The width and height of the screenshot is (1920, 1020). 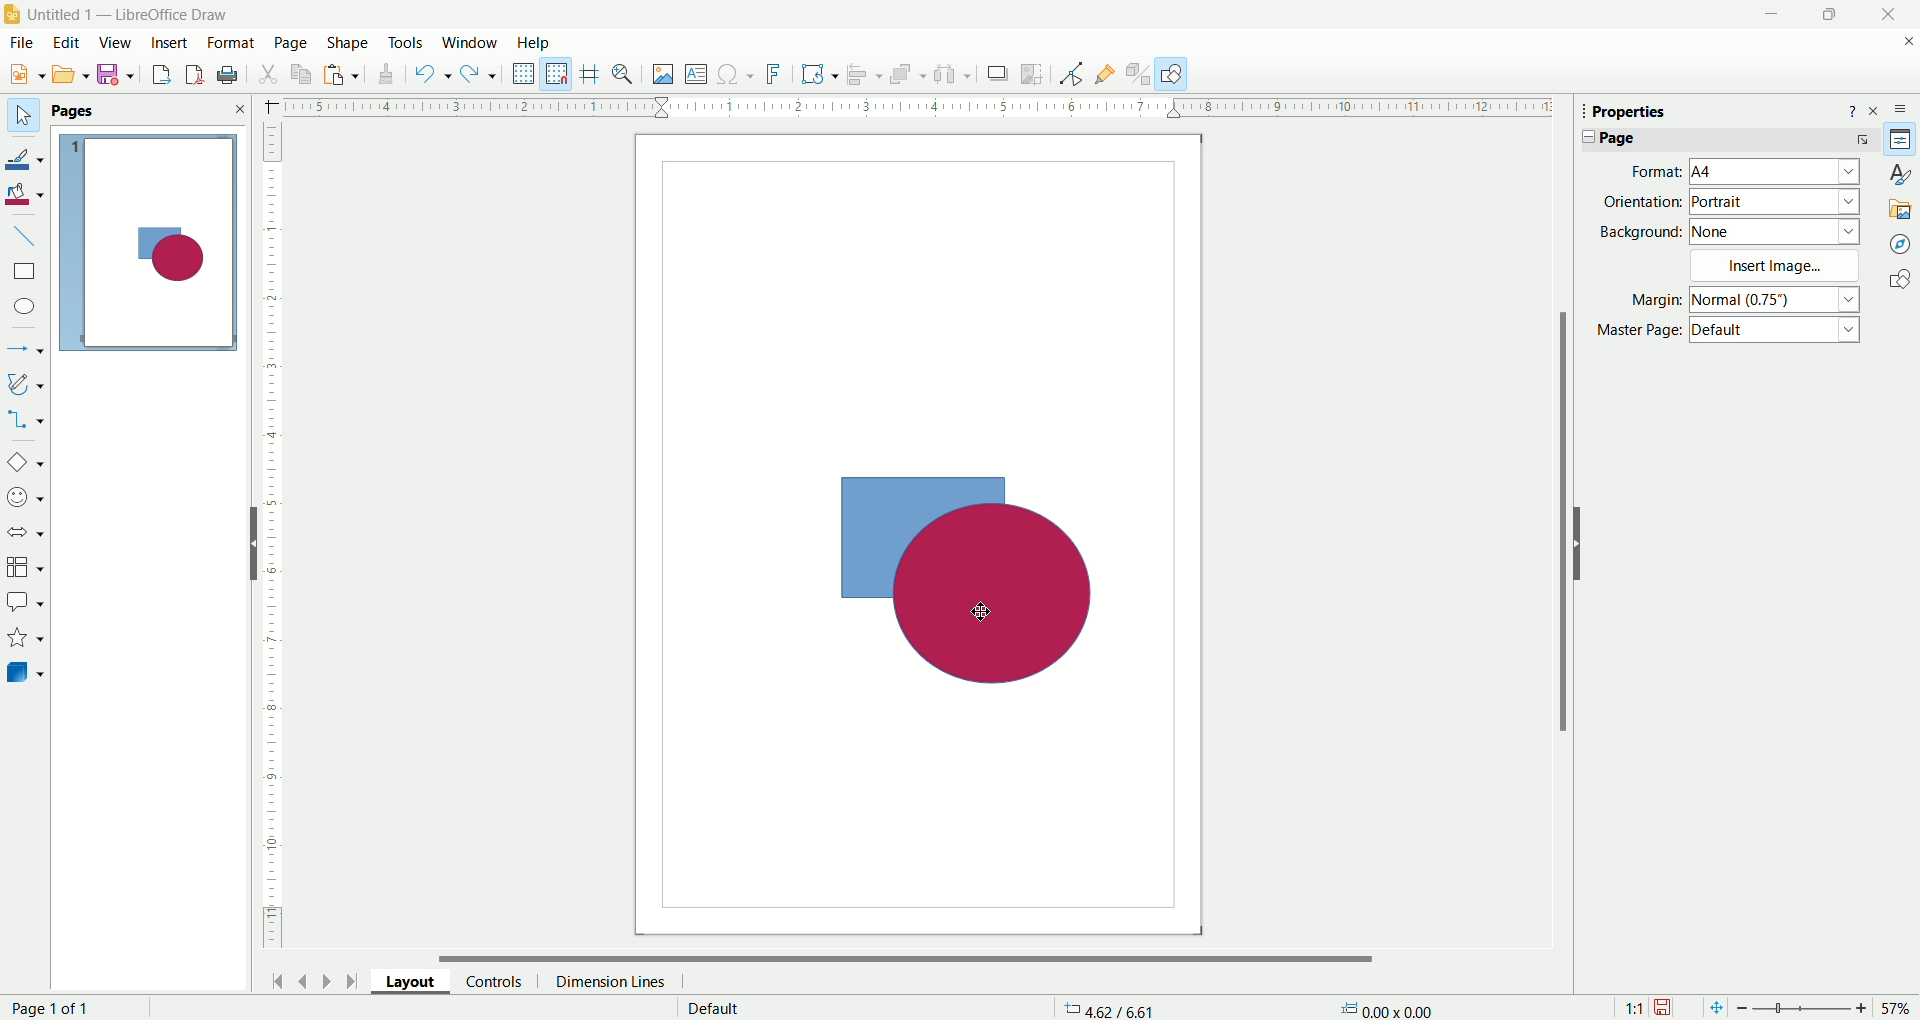 I want to click on helplines, so click(x=591, y=73).